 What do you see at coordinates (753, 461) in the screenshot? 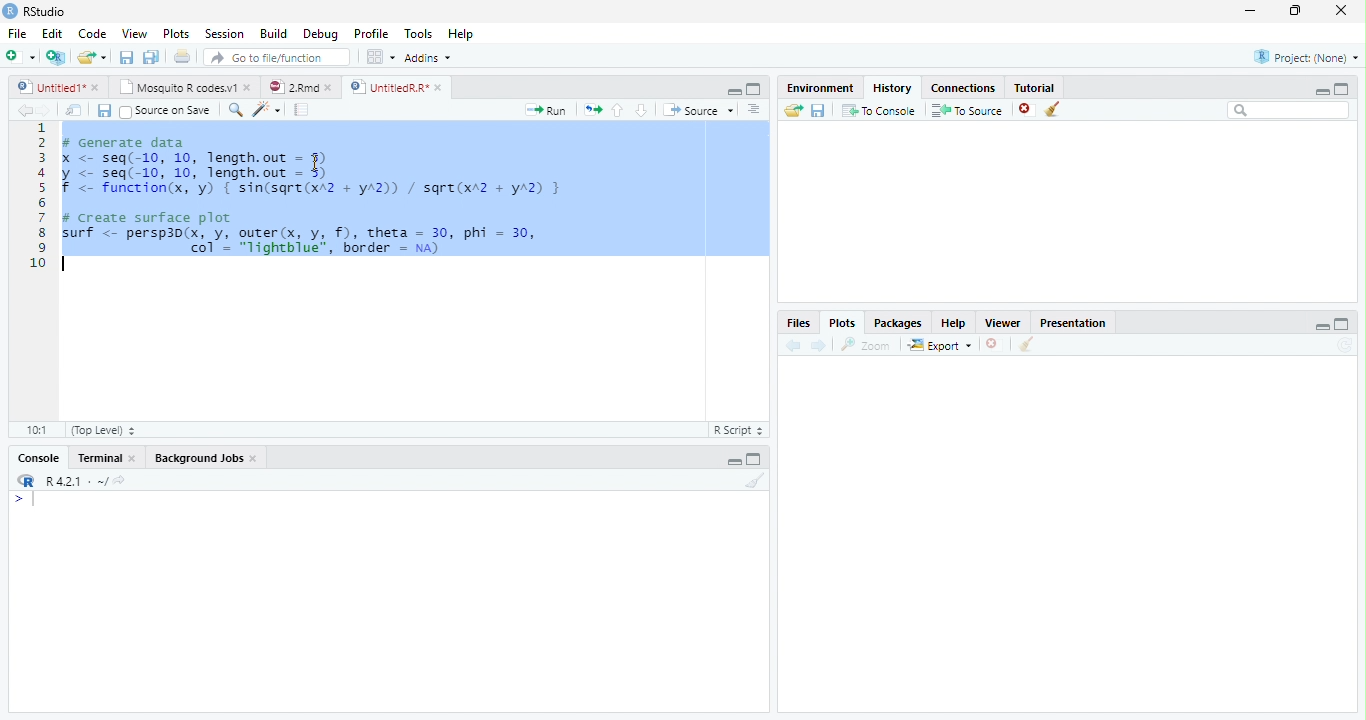
I see `Maximize` at bounding box center [753, 461].